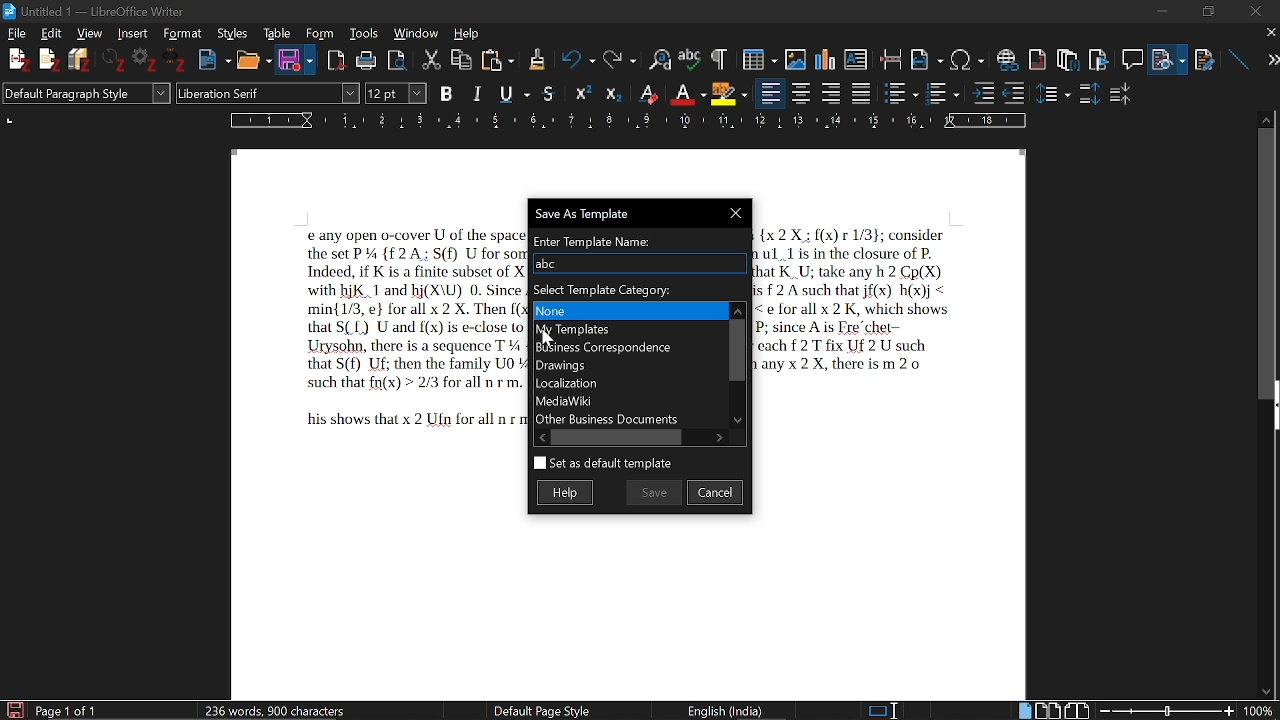 The image size is (1280, 720). Describe the element at coordinates (968, 58) in the screenshot. I see `Insert symbol` at that location.